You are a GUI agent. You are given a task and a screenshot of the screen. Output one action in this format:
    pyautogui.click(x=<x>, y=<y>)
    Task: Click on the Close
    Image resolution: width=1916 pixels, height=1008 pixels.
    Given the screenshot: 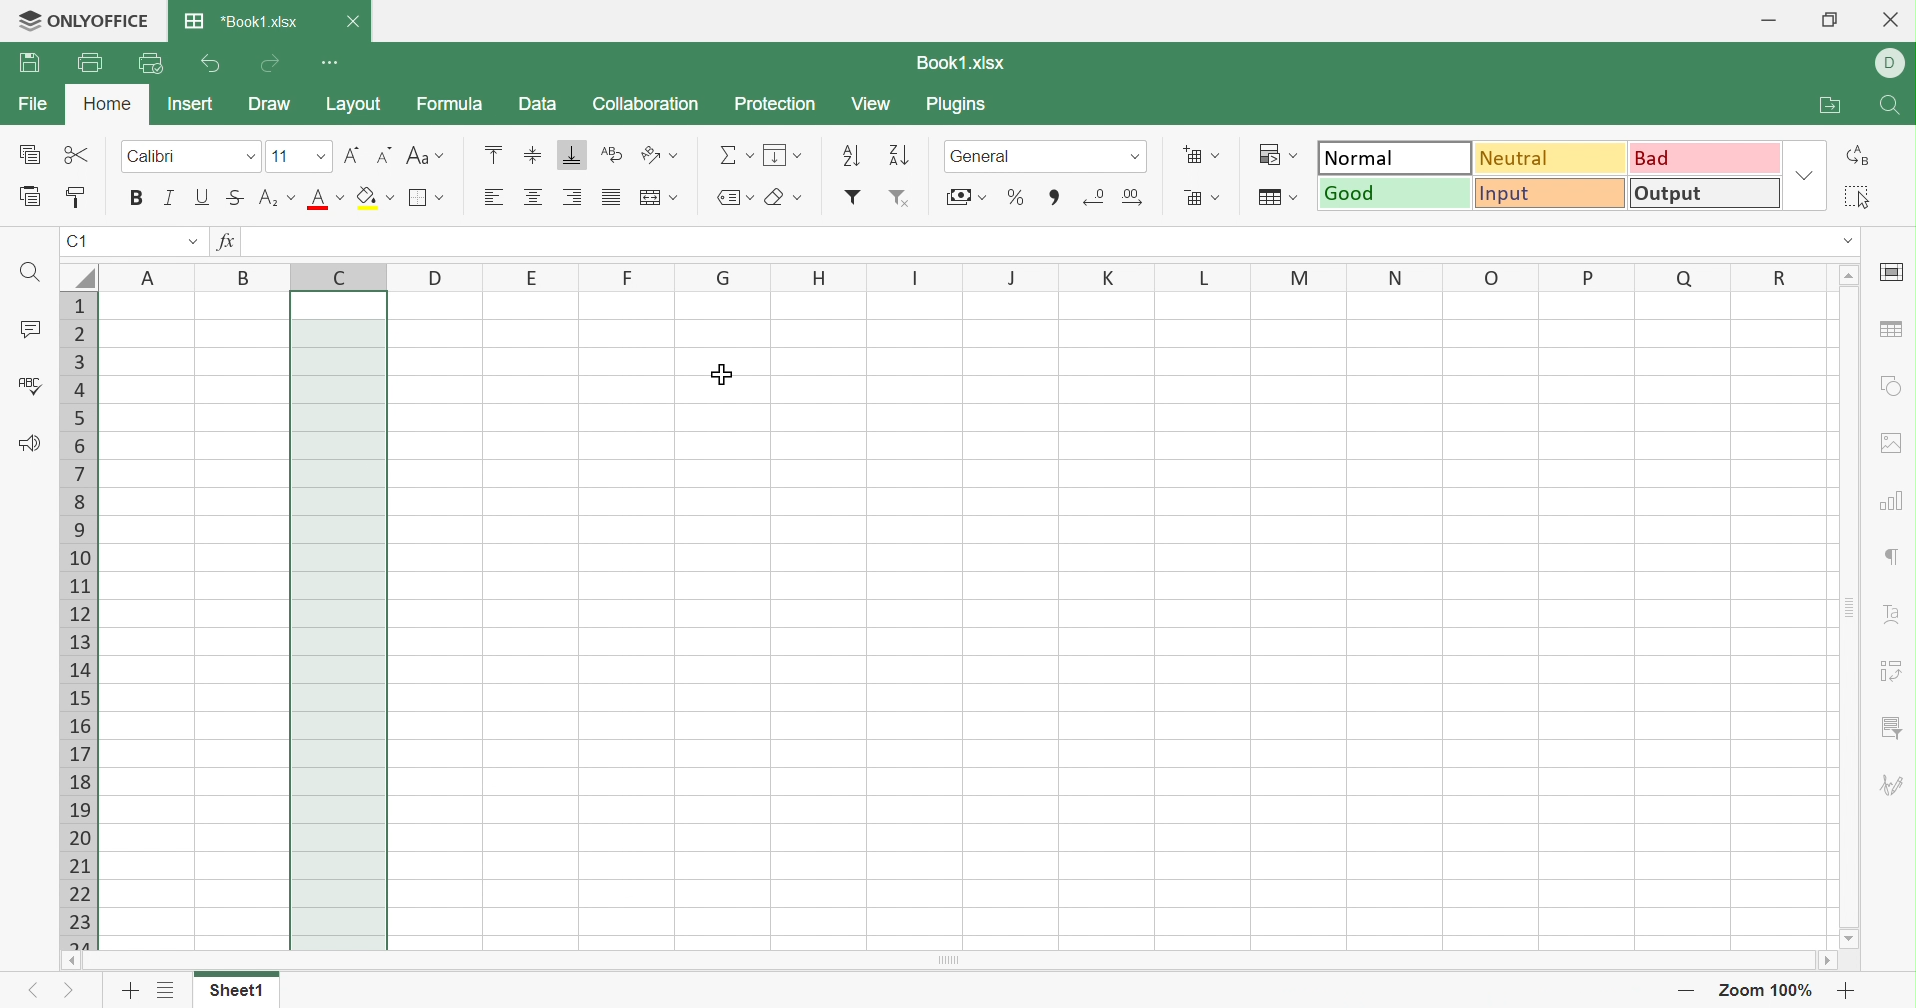 What is the action you would take?
    pyautogui.click(x=356, y=23)
    